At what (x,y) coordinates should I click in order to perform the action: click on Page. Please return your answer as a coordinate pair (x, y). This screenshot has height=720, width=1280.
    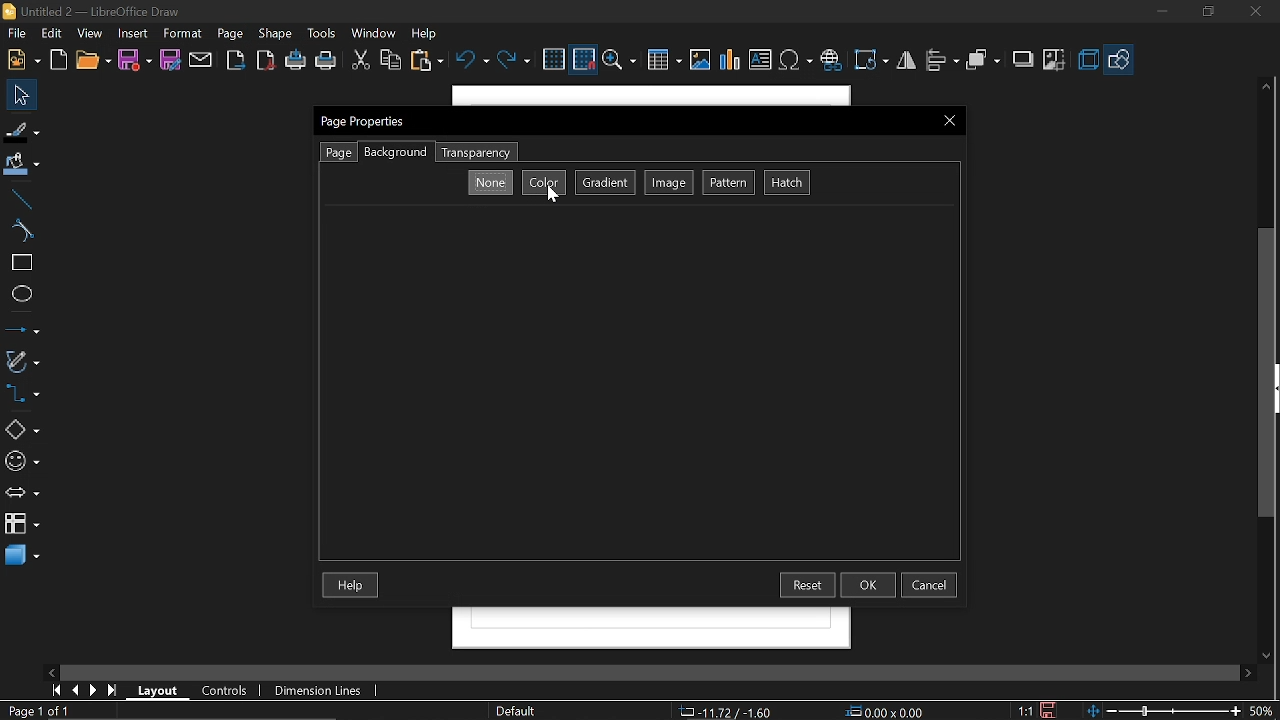
    Looking at the image, I should click on (338, 152).